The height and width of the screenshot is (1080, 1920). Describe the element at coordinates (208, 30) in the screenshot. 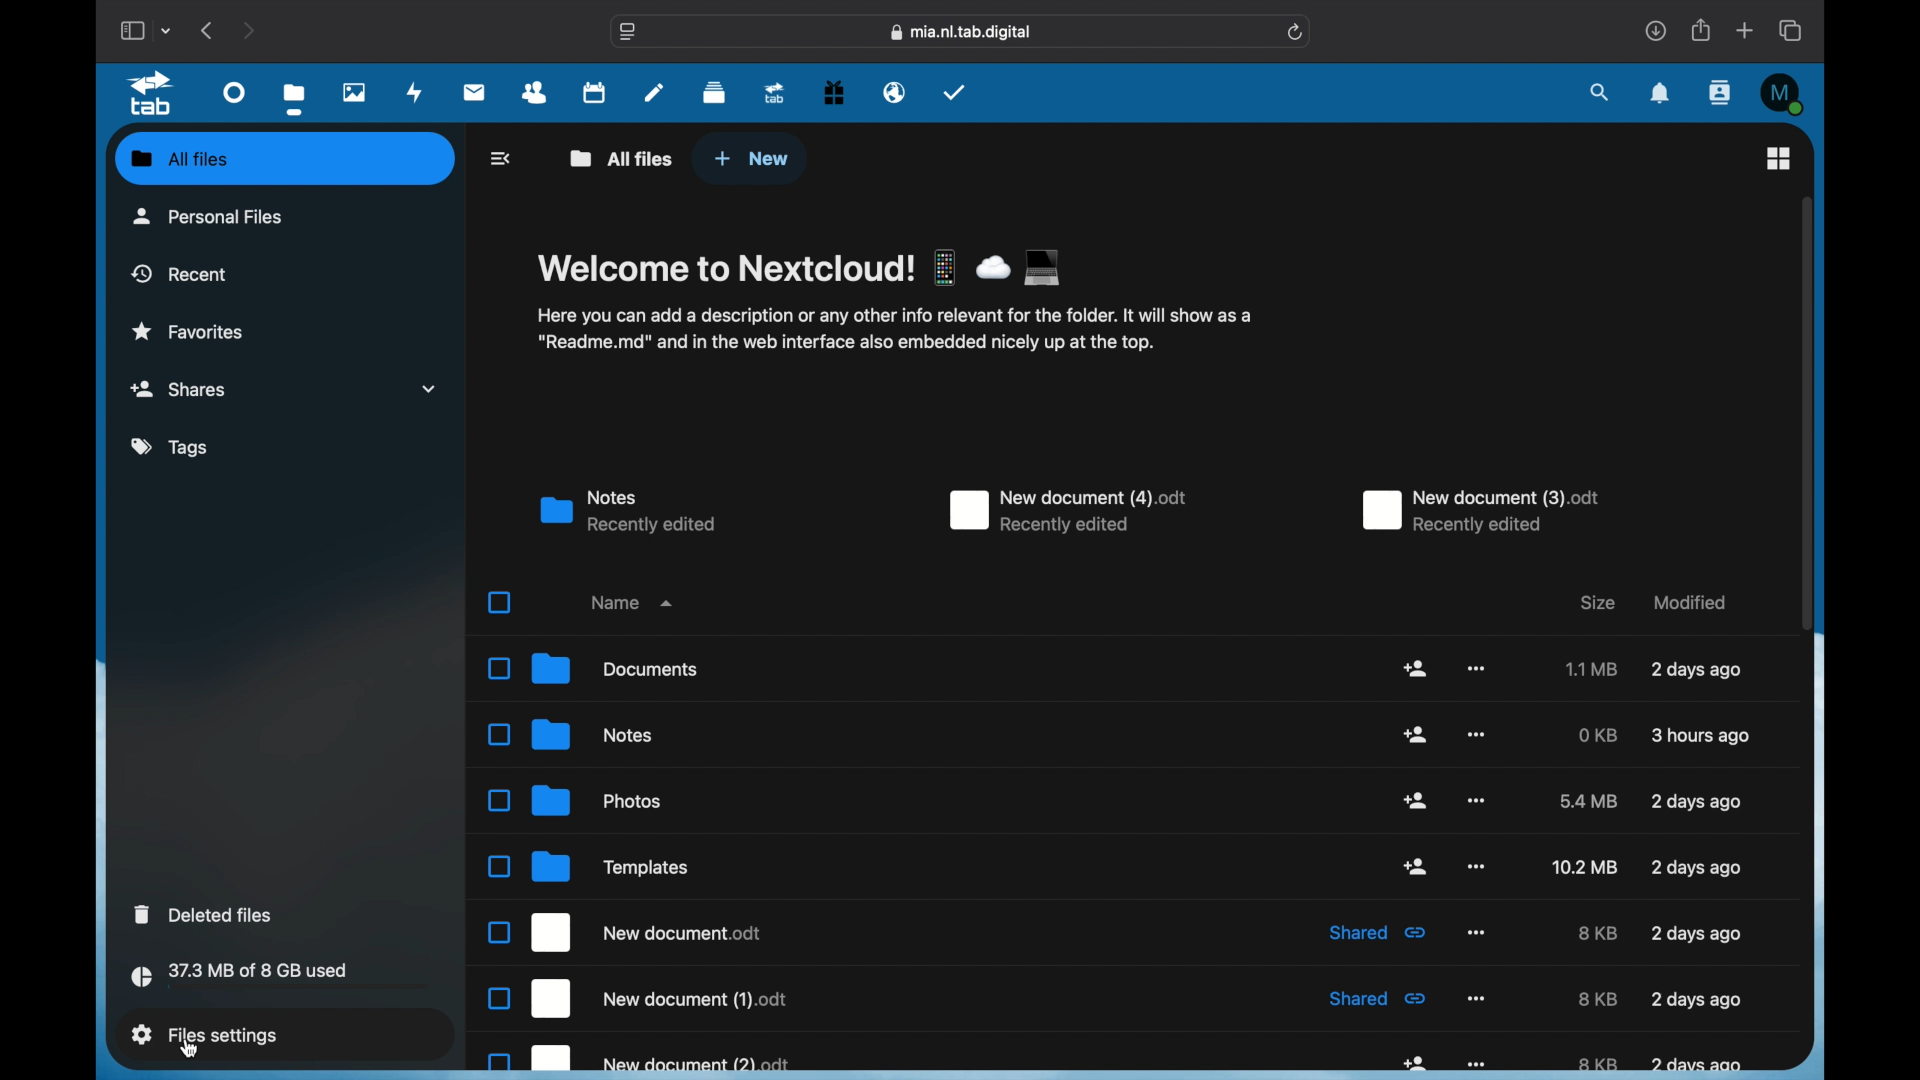

I see `previous` at that location.